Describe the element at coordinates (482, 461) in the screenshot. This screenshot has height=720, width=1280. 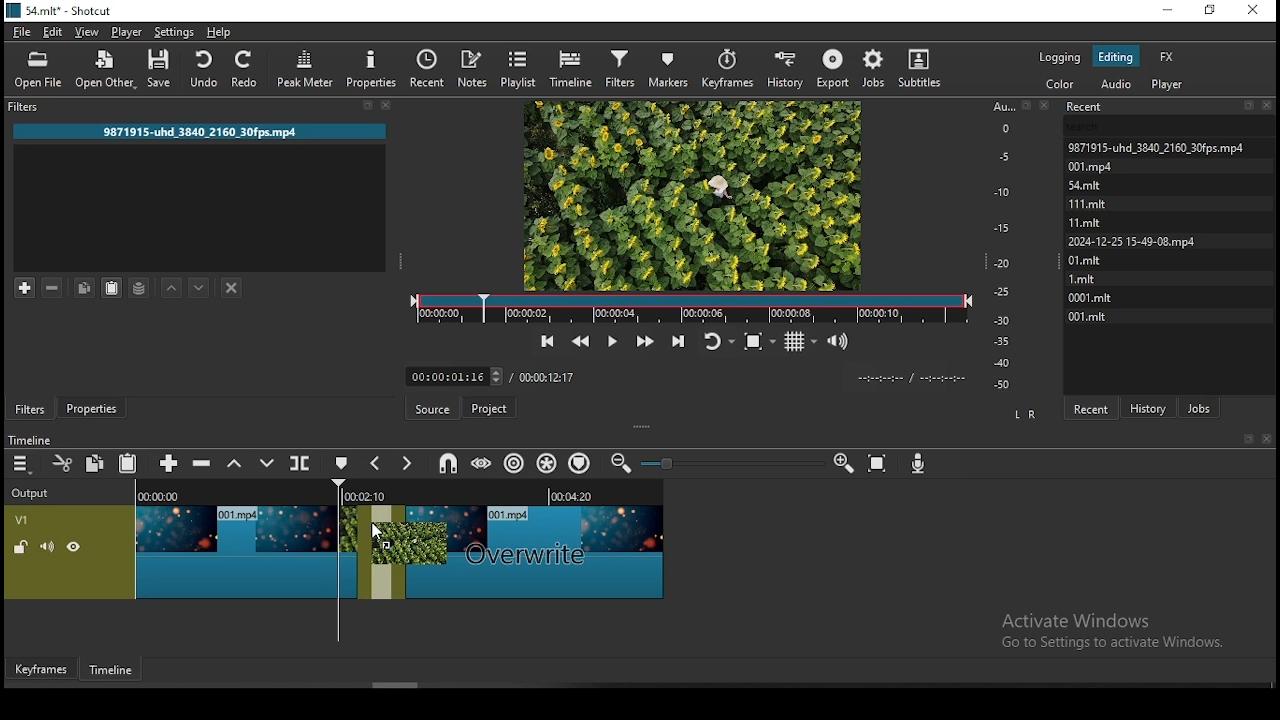
I see `scrub while dragging` at that location.